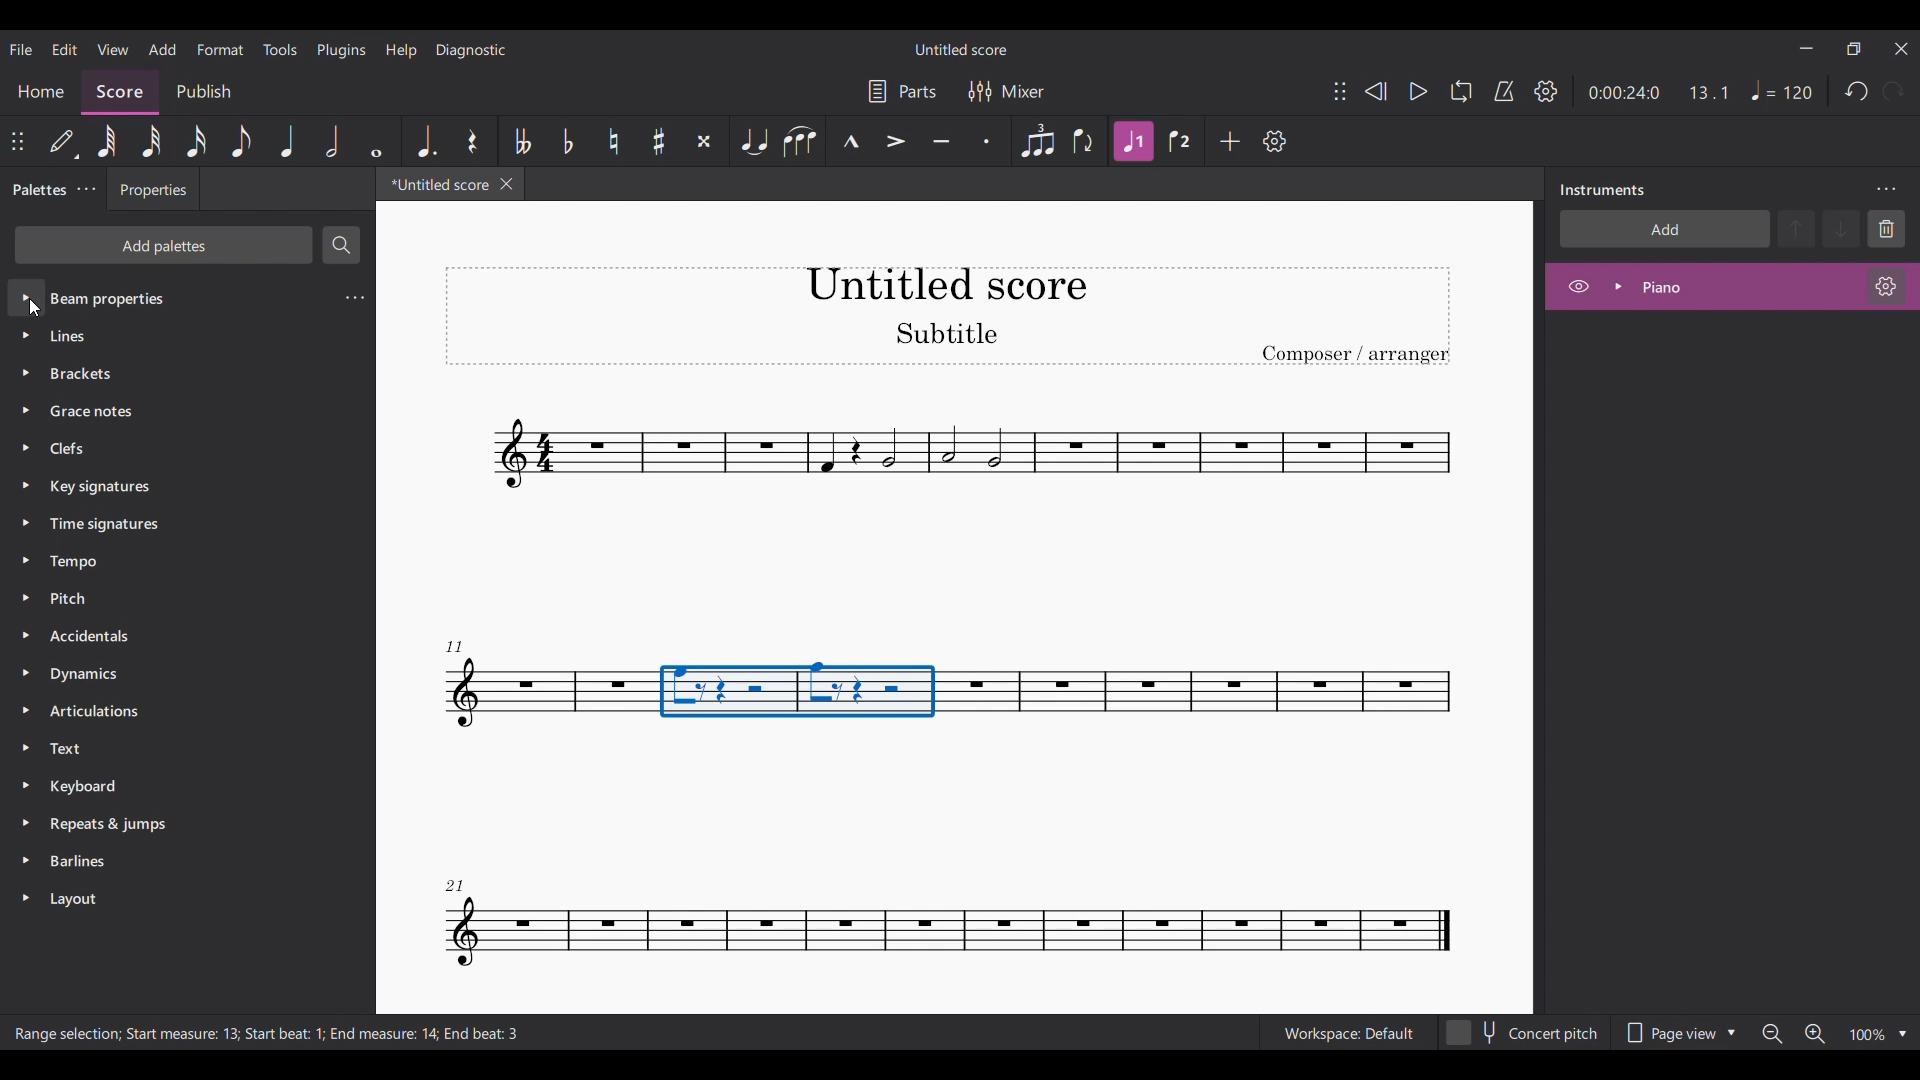 The width and height of the screenshot is (1920, 1080). Describe the element at coordinates (425, 141) in the screenshot. I see `Augmentation dot` at that location.